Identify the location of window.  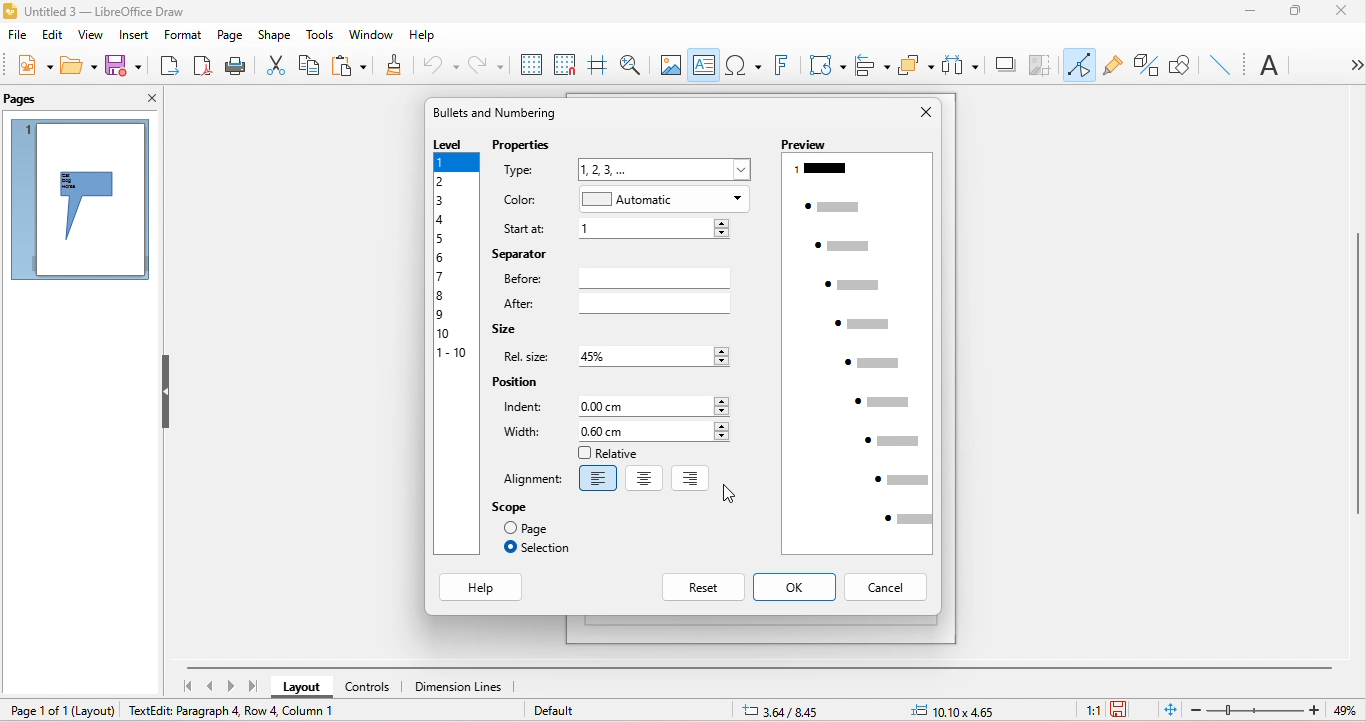
(375, 34).